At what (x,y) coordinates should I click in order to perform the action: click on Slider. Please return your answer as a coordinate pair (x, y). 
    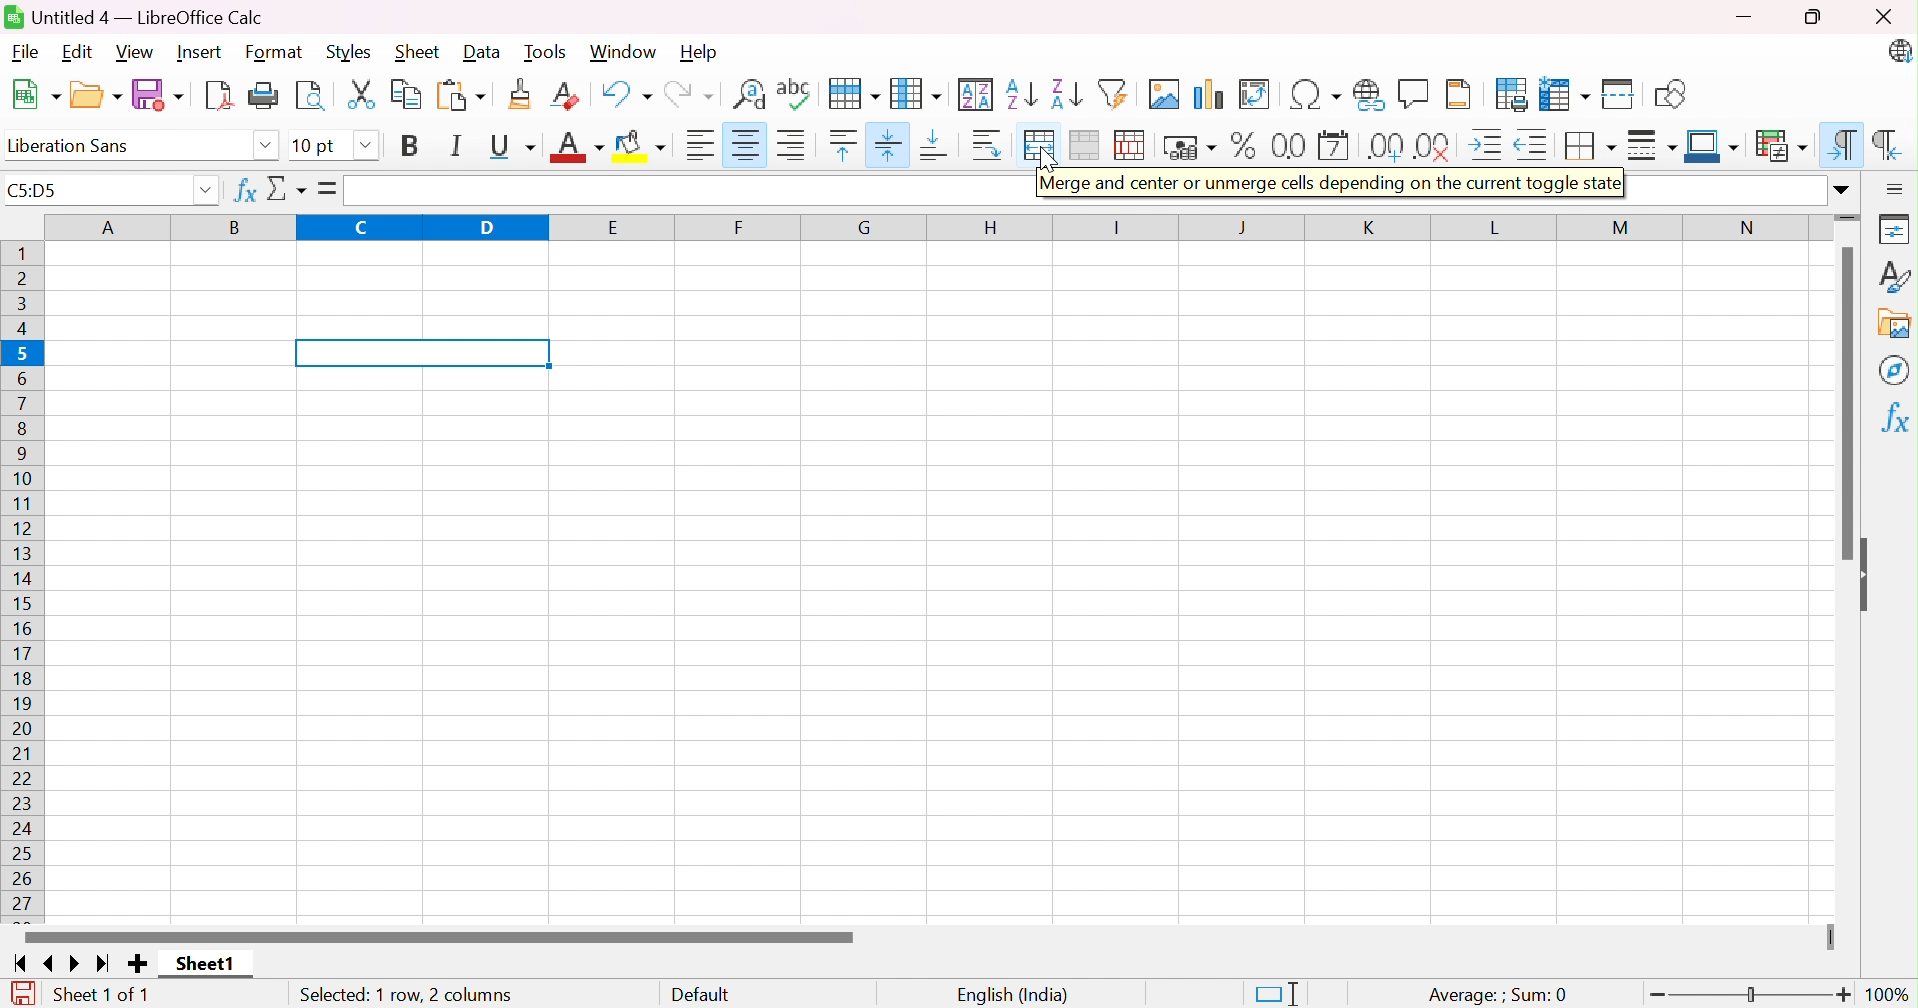
    Looking at the image, I should click on (1830, 938).